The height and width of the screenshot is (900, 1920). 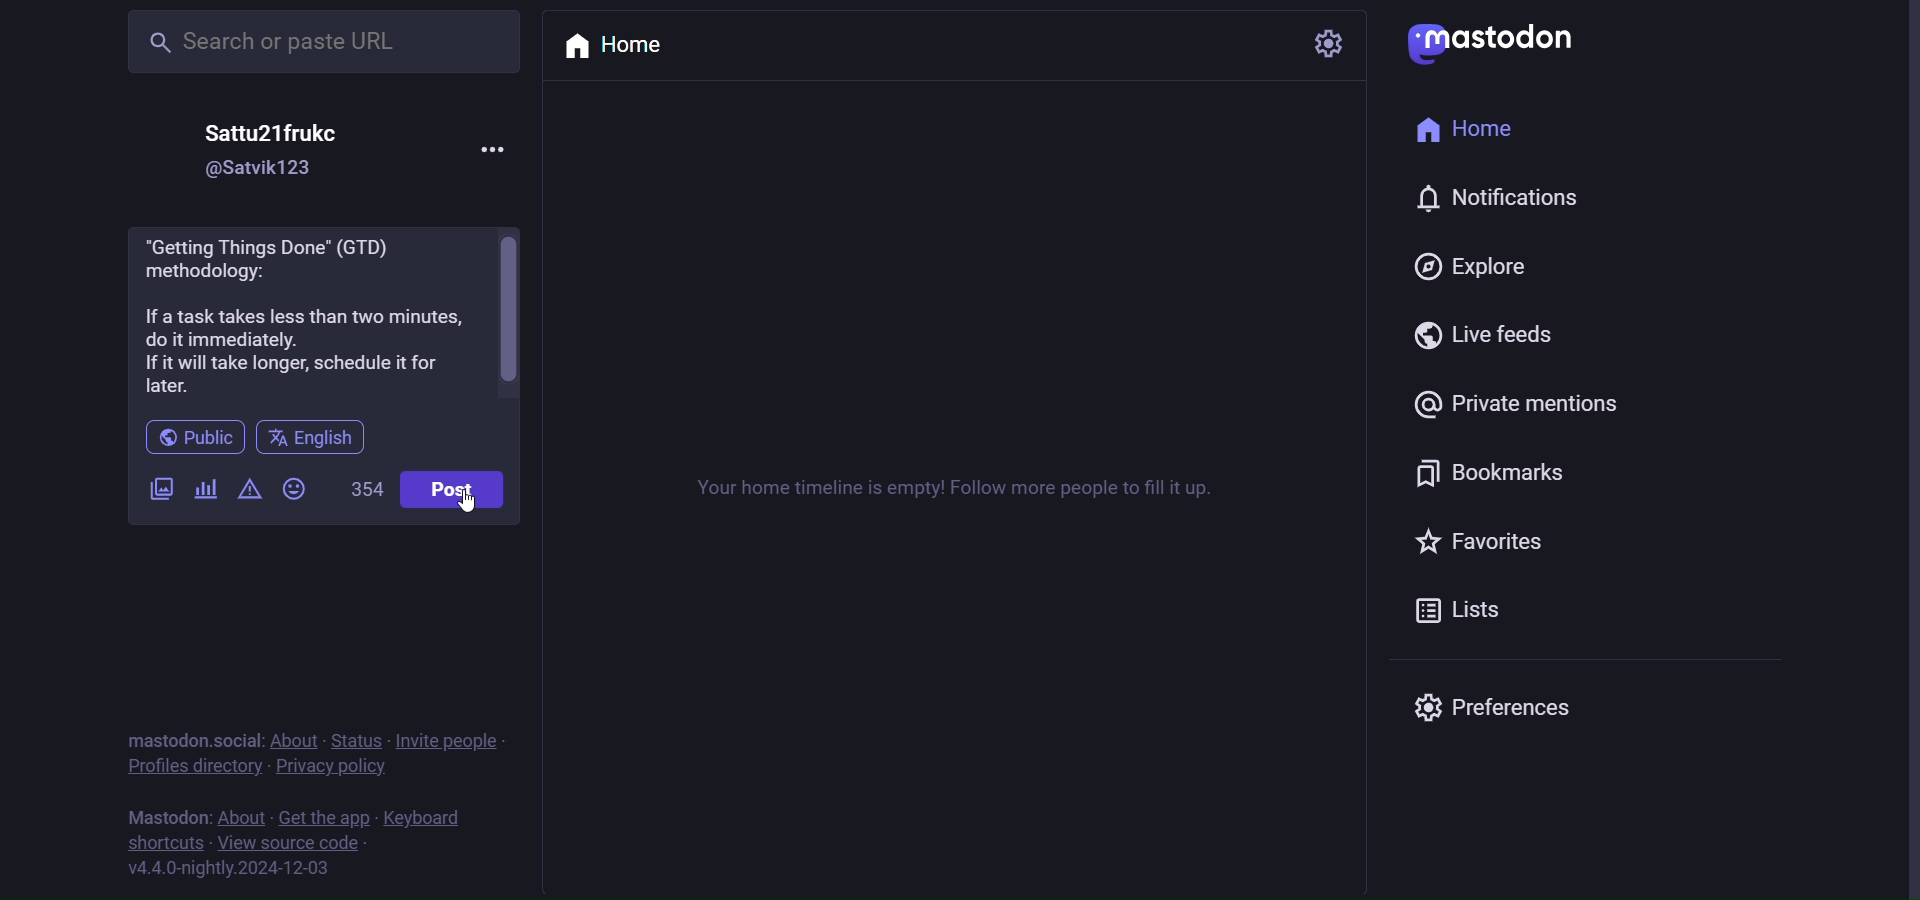 What do you see at coordinates (310, 439) in the screenshot?
I see `language` at bounding box center [310, 439].